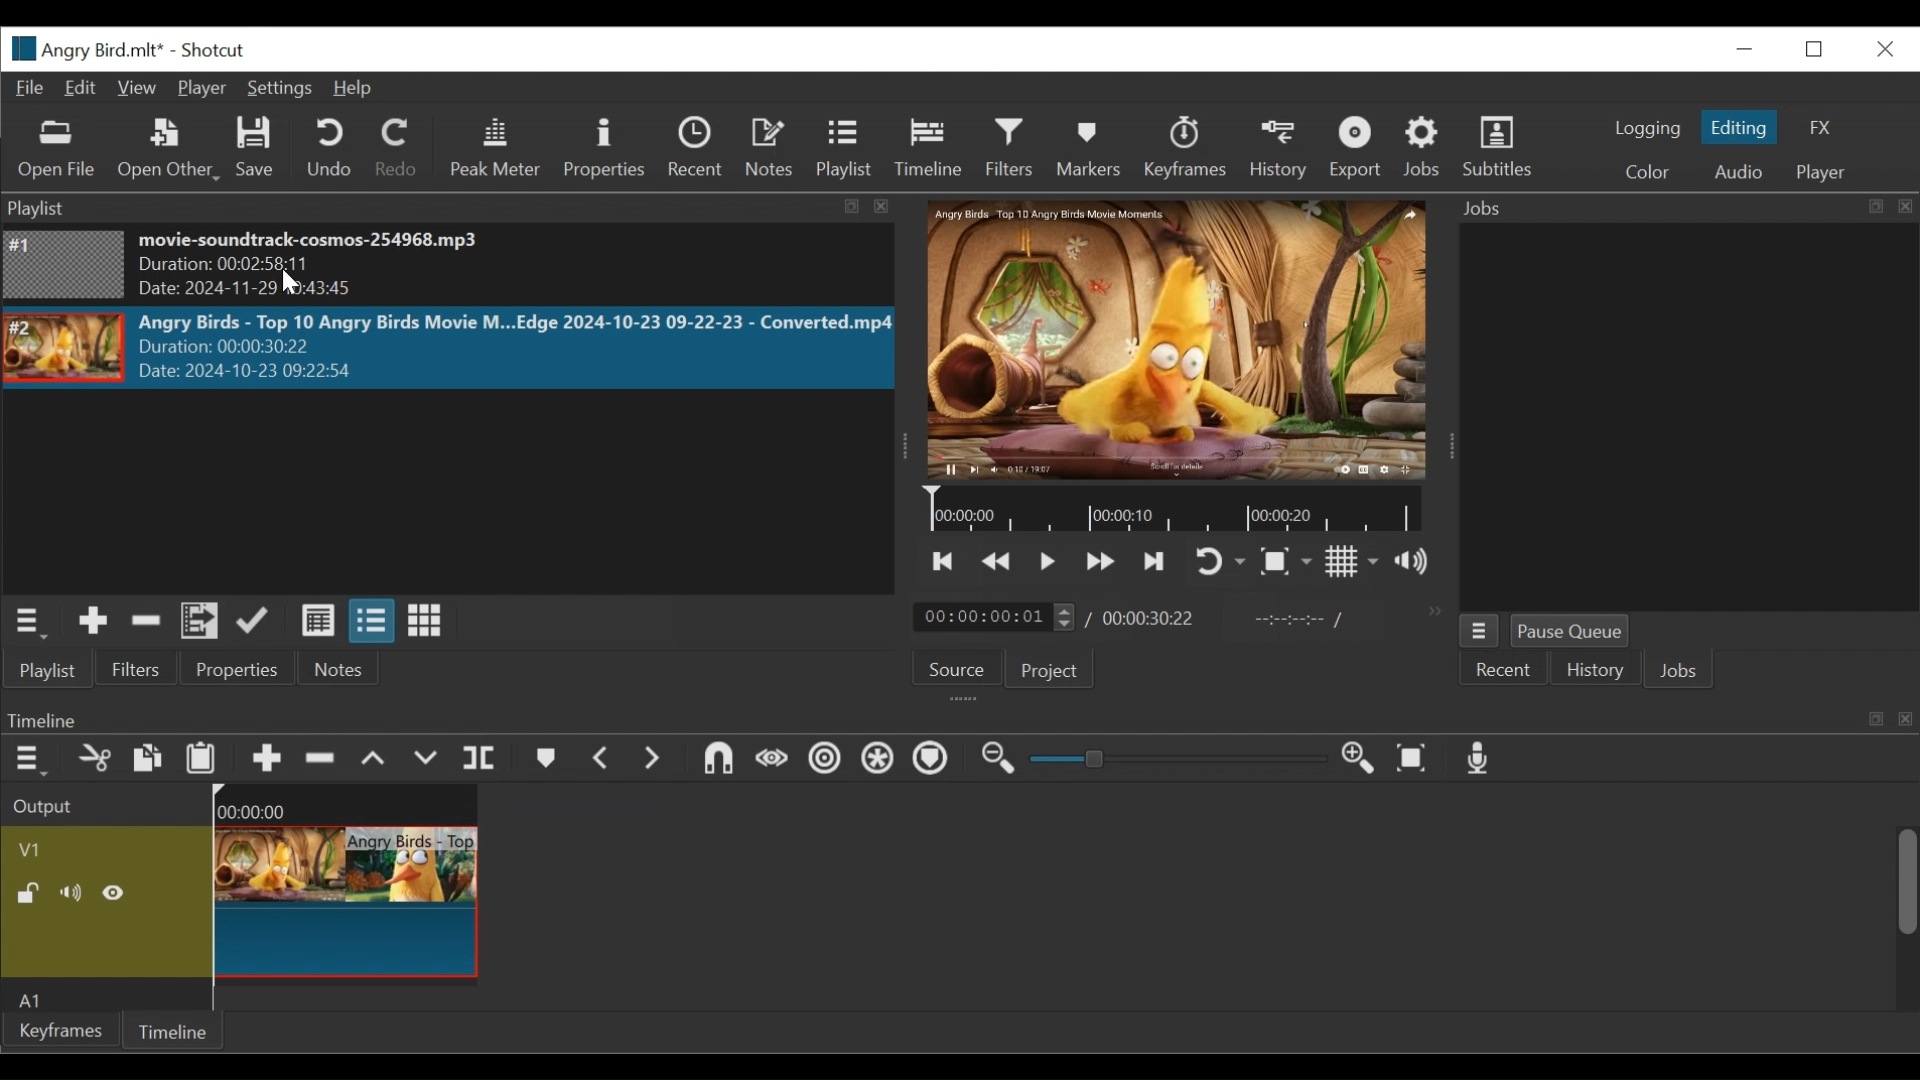  I want to click on Close, so click(1885, 46).